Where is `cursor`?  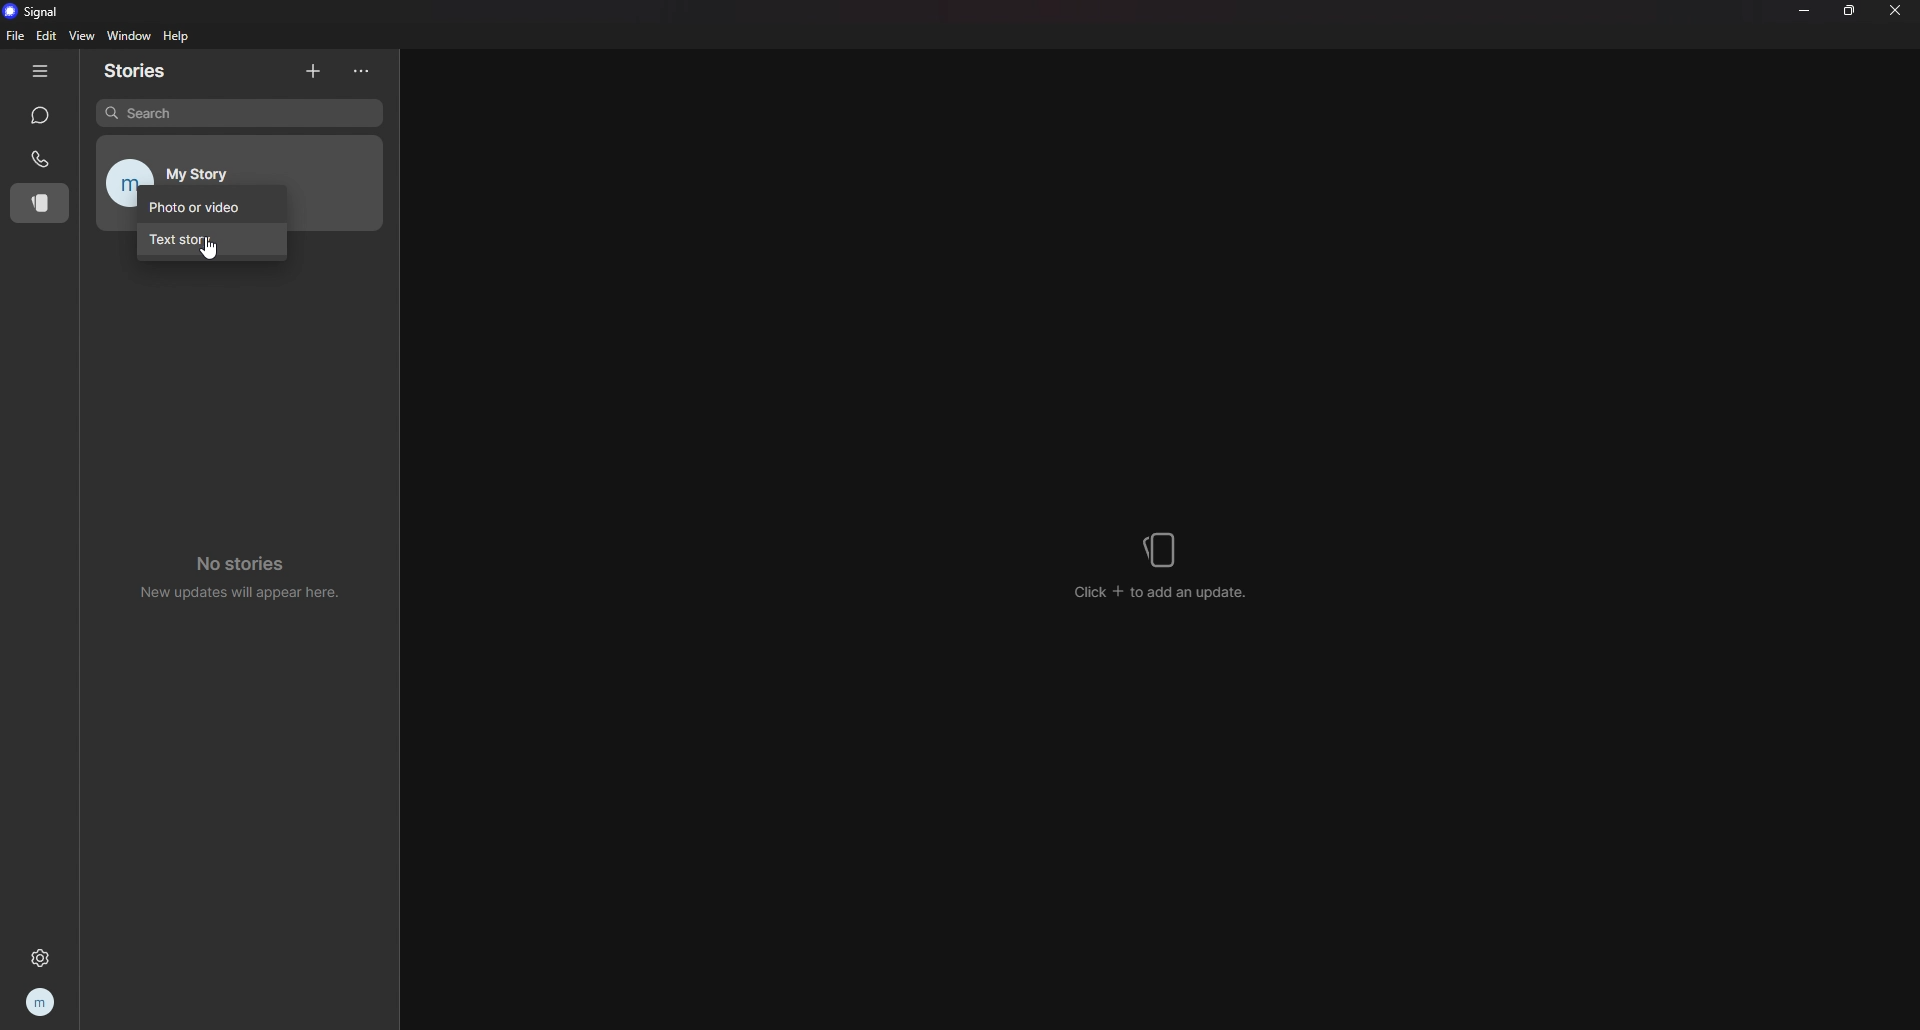
cursor is located at coordinates (208, 251).